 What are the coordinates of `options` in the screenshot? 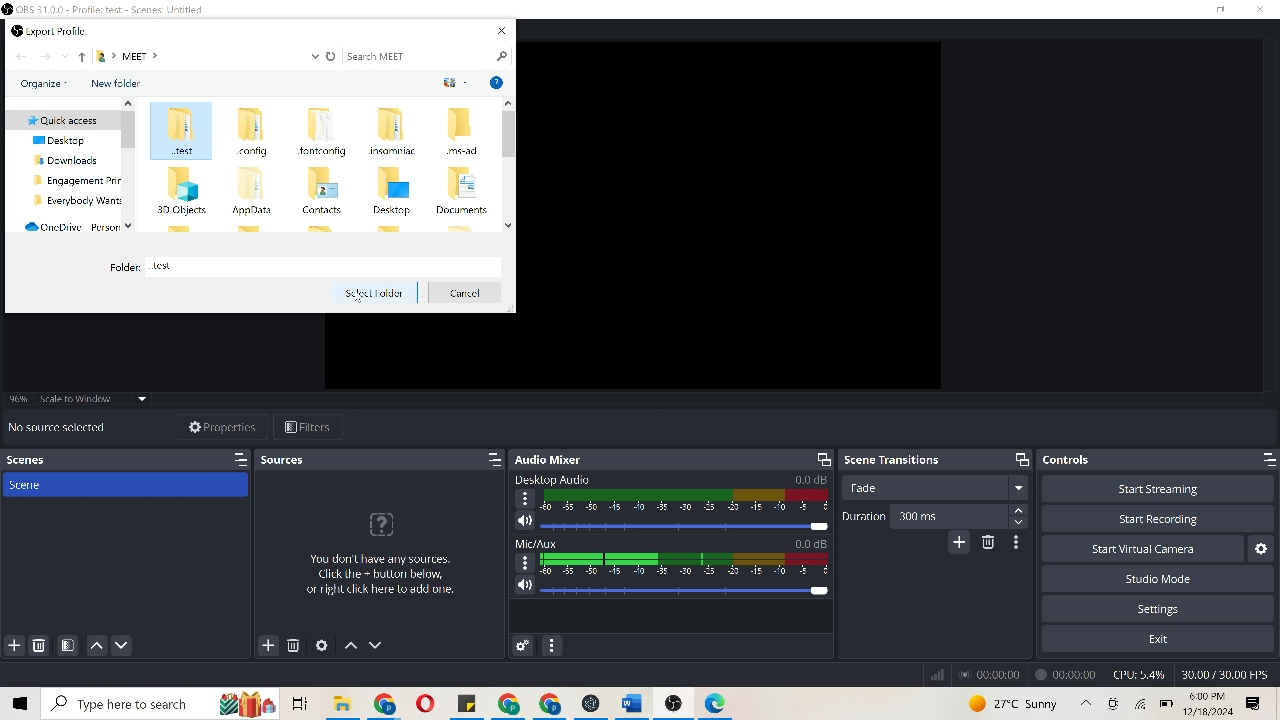 It's located at (1255, 703).